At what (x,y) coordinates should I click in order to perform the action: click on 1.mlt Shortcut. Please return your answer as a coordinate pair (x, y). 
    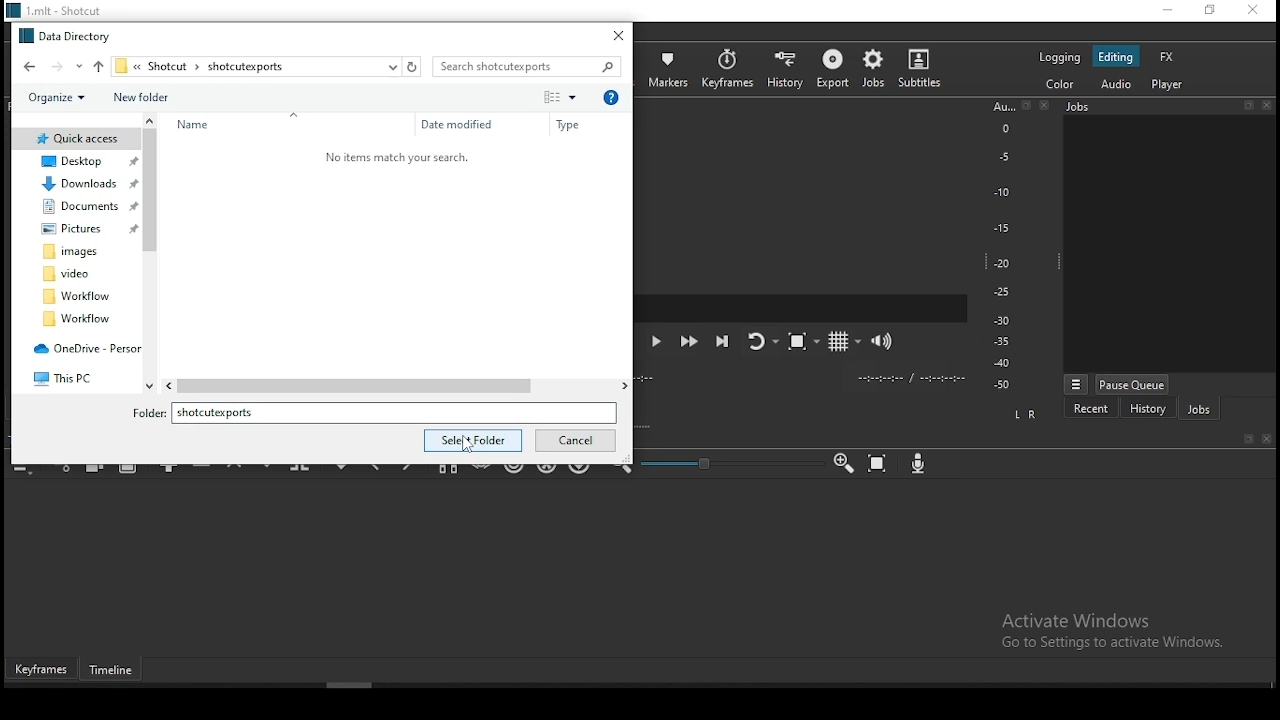
    Looking at the image, I should click on (63, 10).